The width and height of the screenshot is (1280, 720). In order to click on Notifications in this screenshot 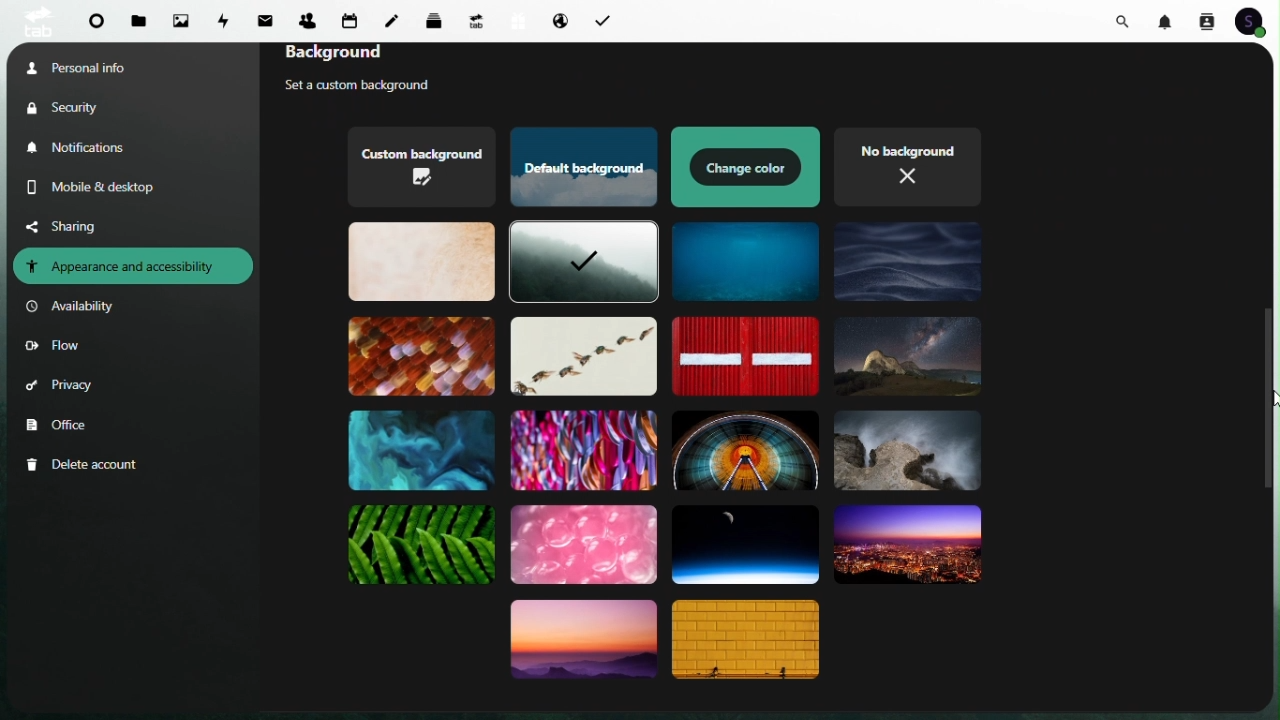, I will do `click(83, 148)`.